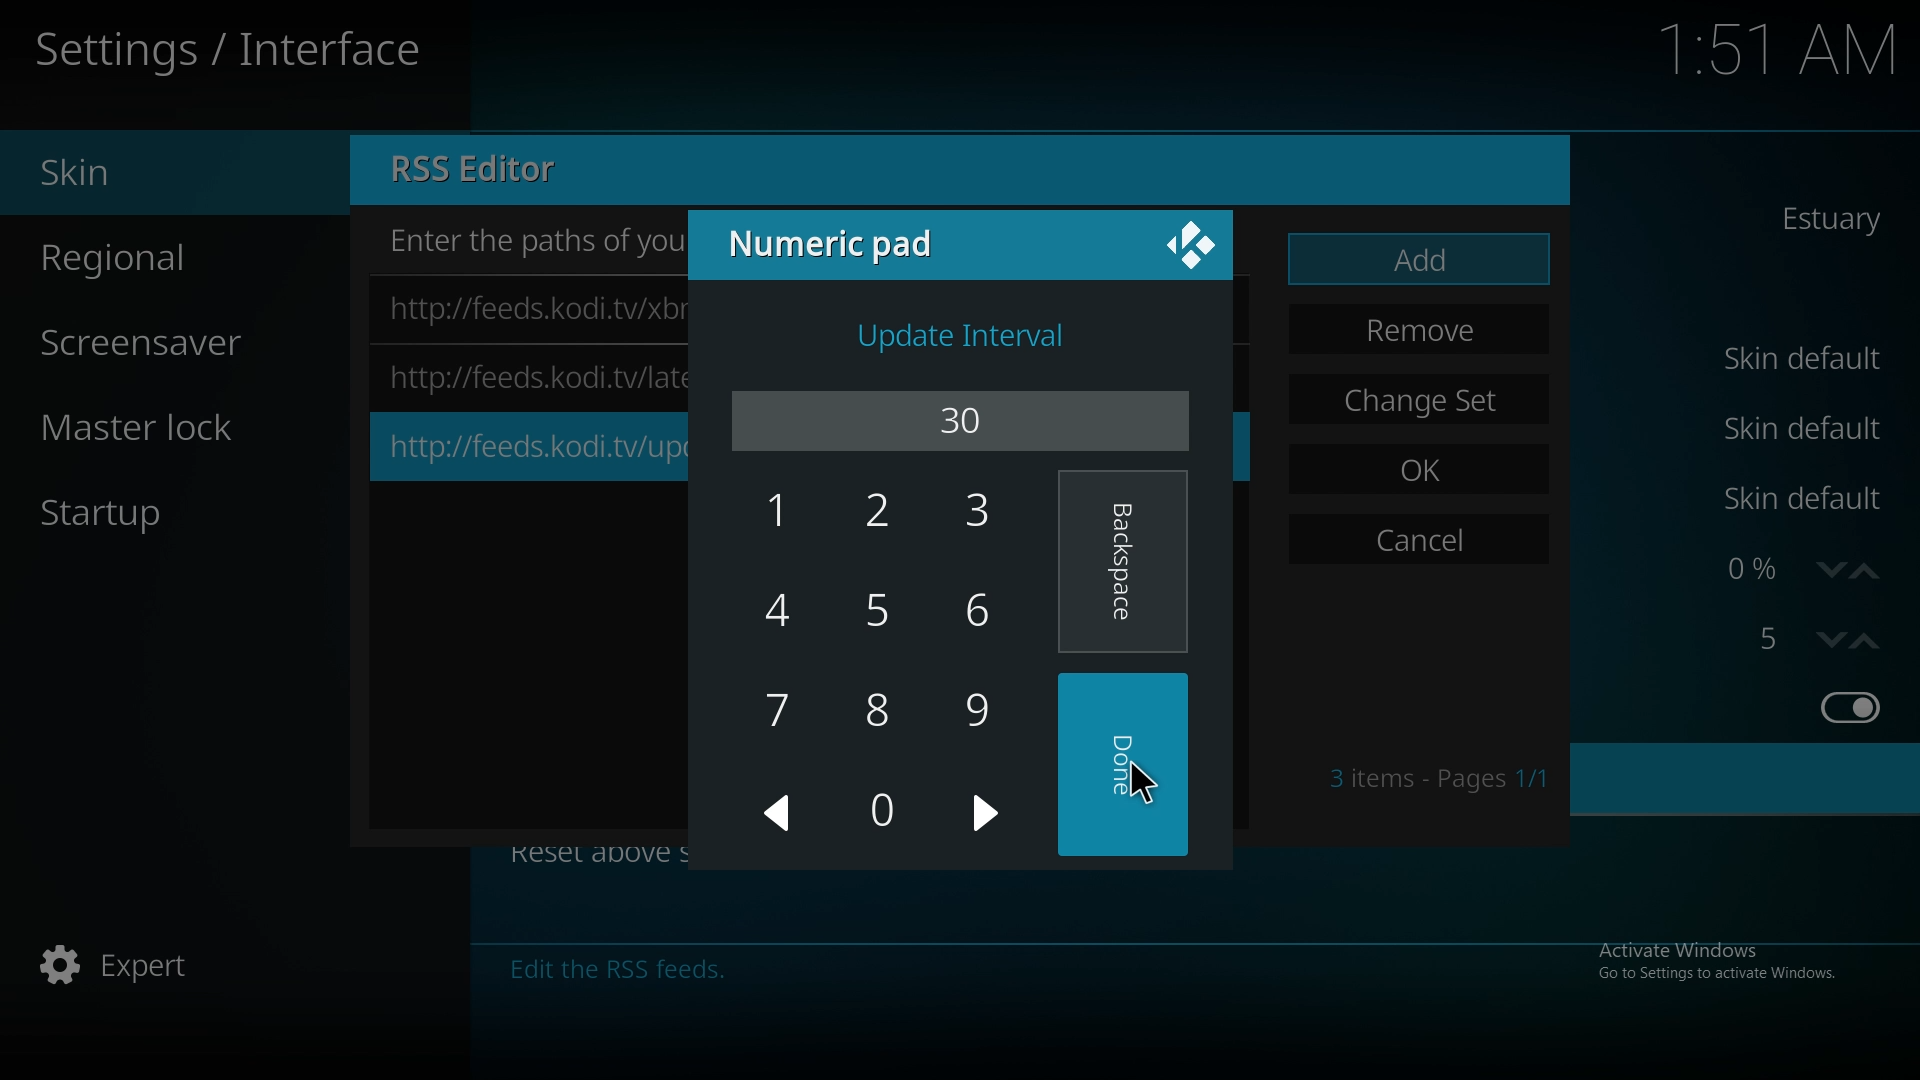  I want to click on update interval, so click(966, 335).